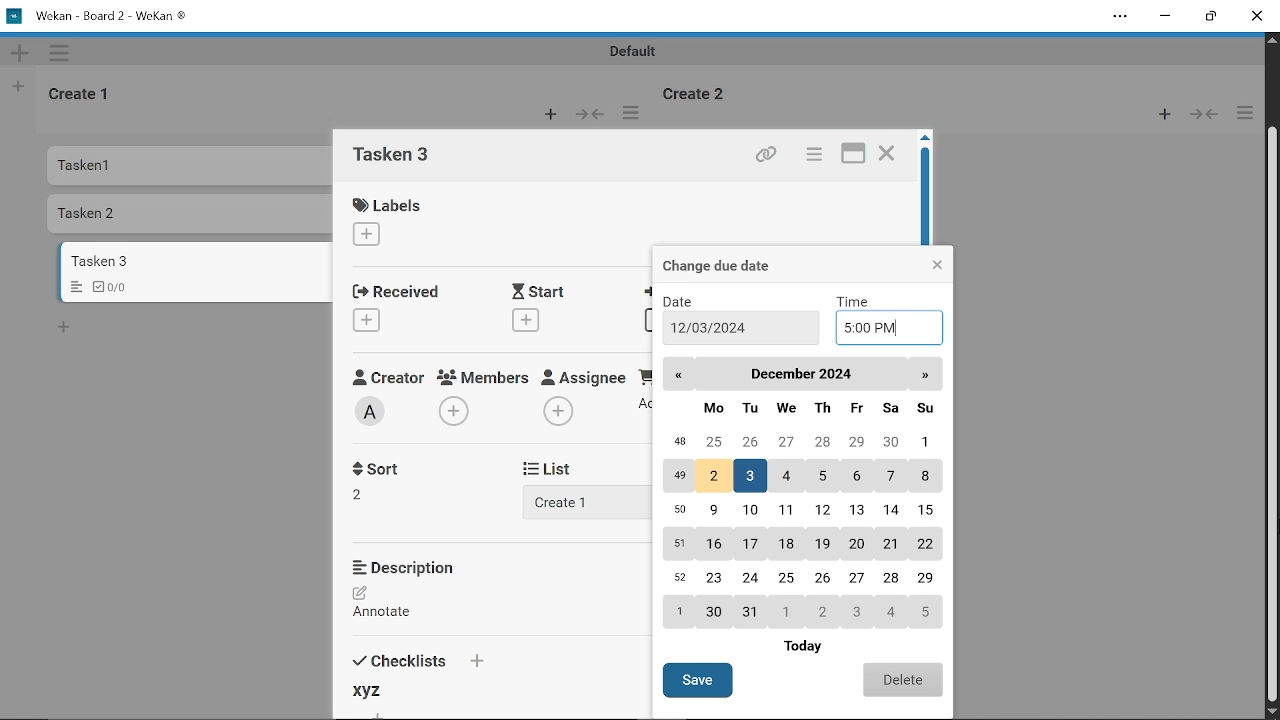 The height and width of the screenshot is (720, 1280). What do you see at coordinates (387, 376) in the screenshot?
I see `Creator` at bounding box center [387, 376].